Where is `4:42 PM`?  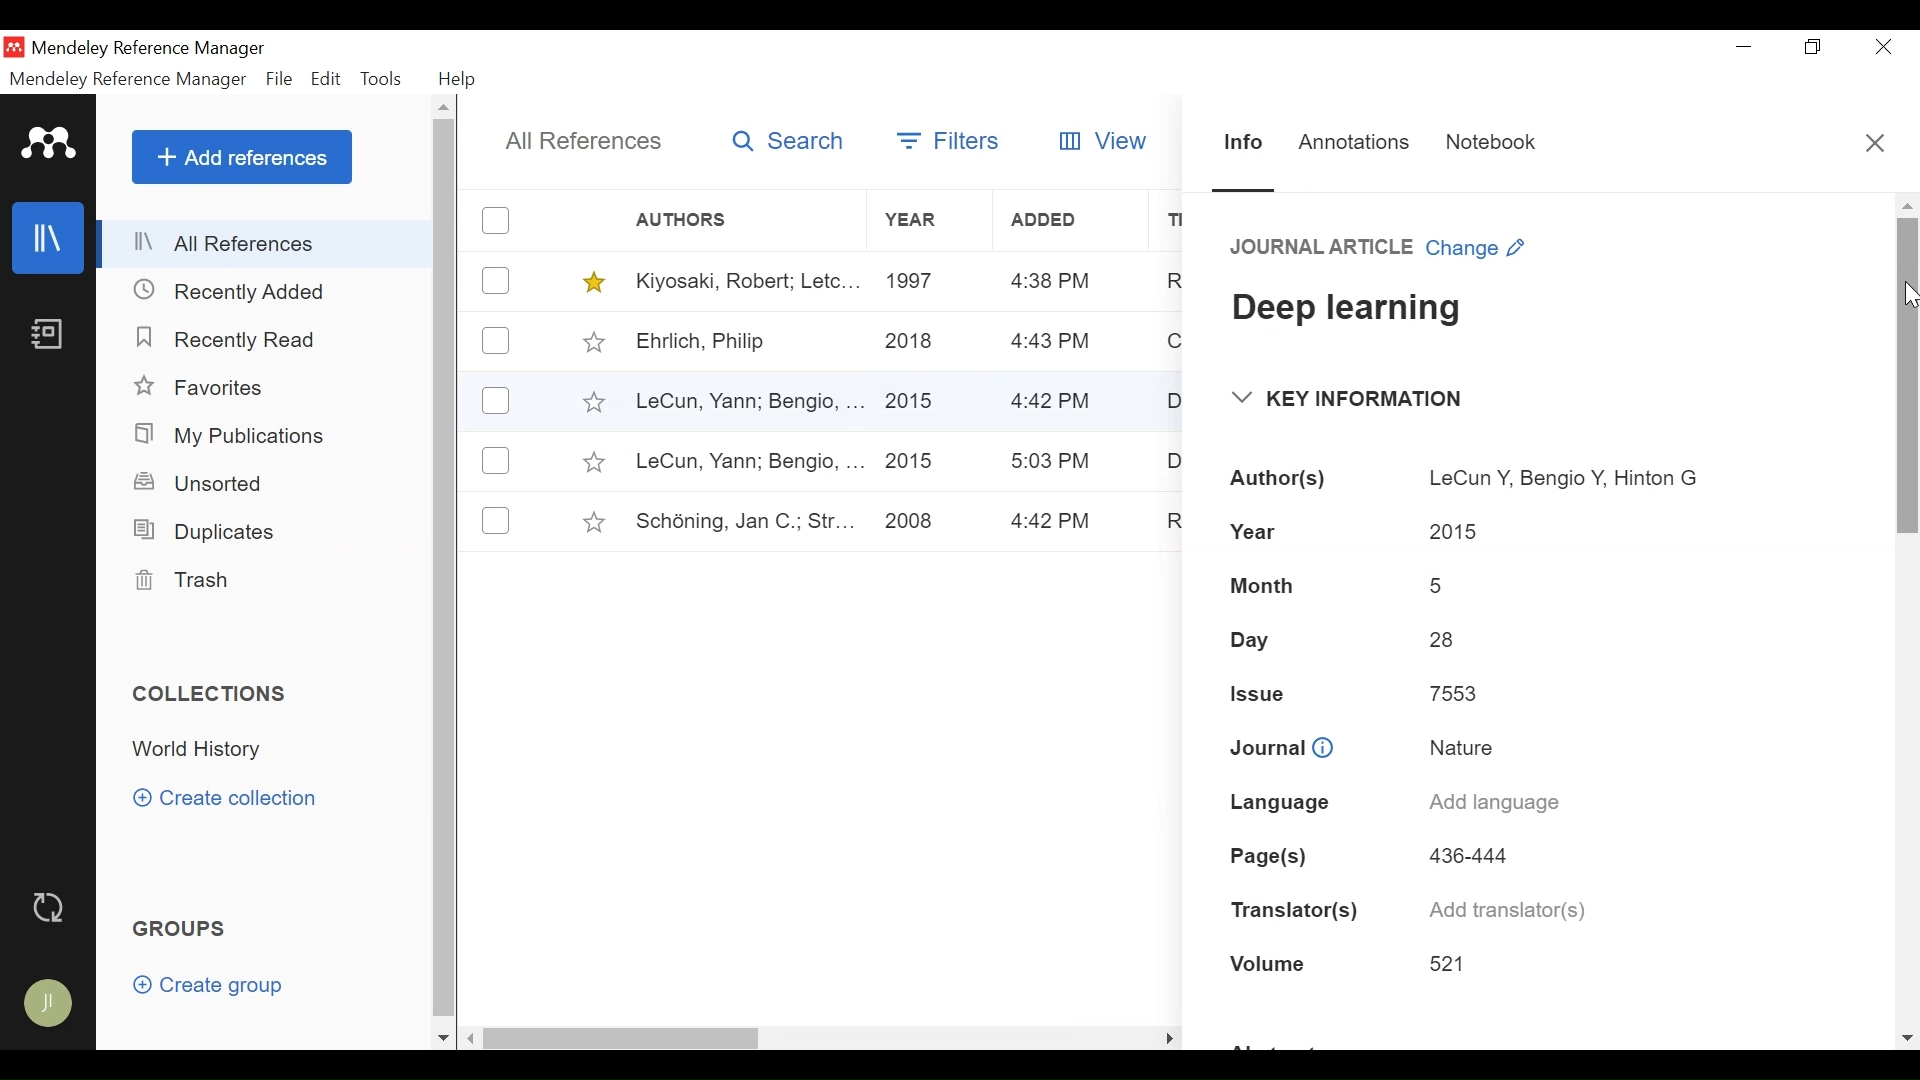 4:42 PM is located at coordinates (1053, 403).